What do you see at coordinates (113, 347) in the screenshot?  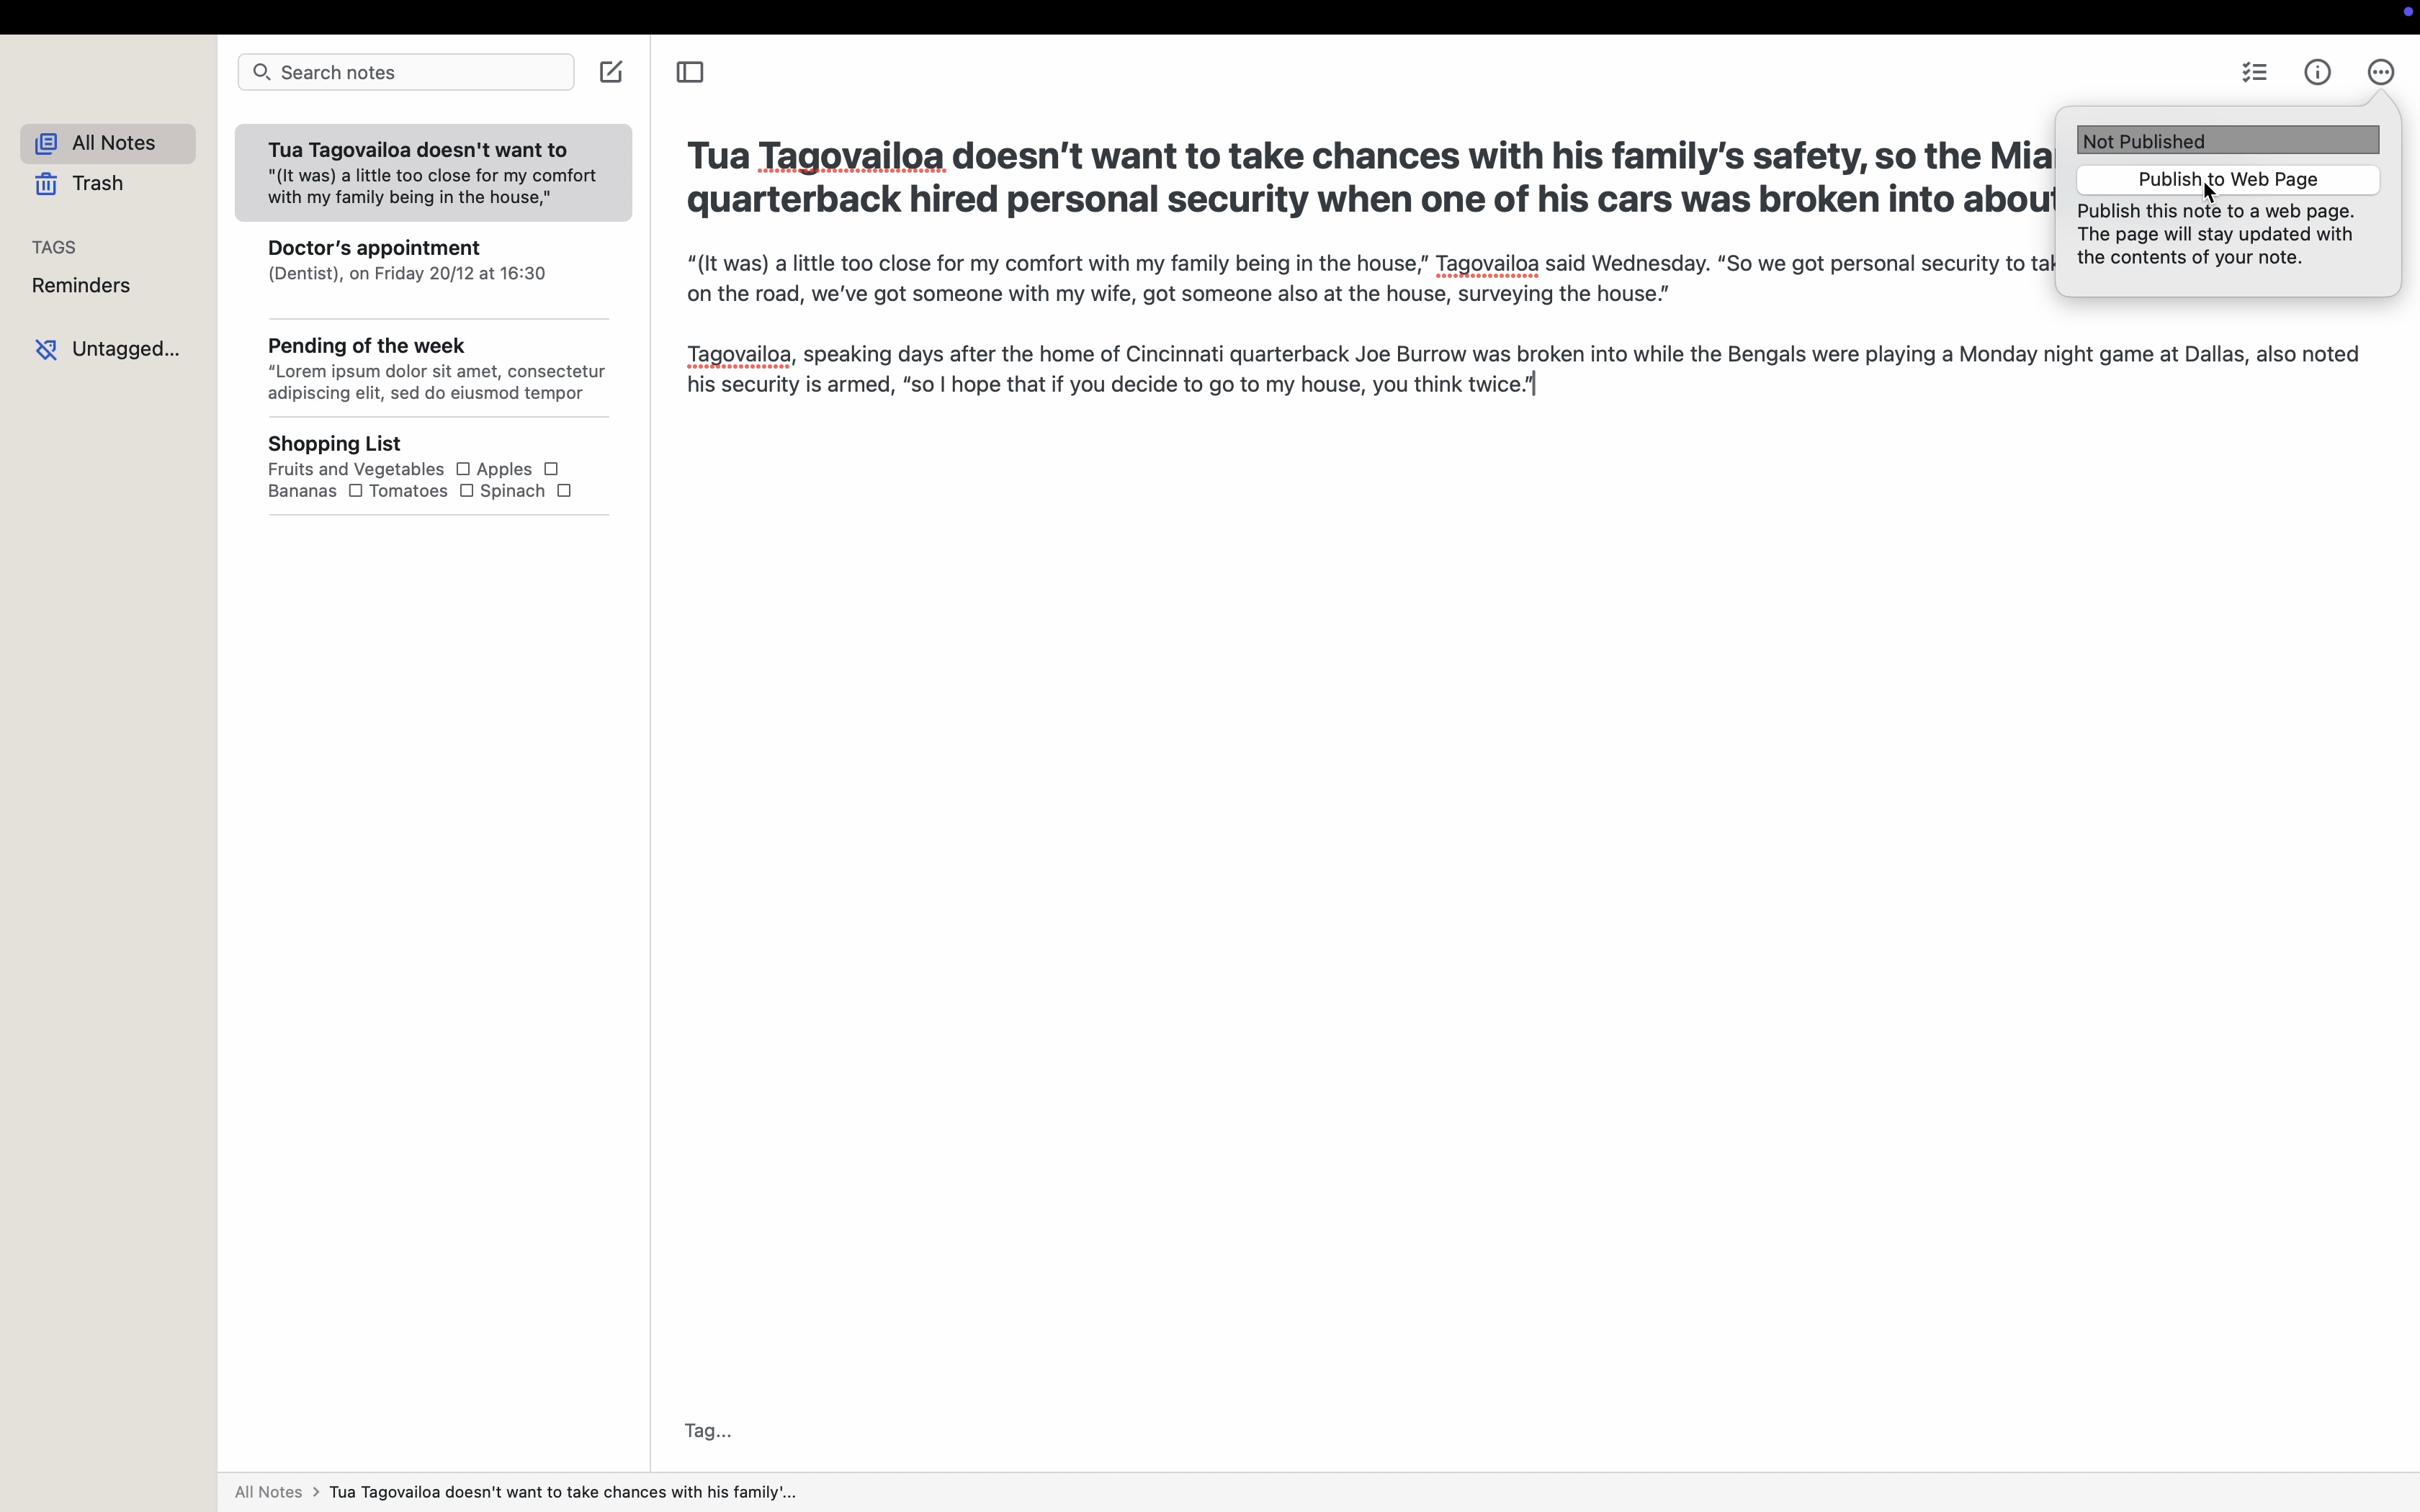 I see `untagged` at bounding box center [113, 347].